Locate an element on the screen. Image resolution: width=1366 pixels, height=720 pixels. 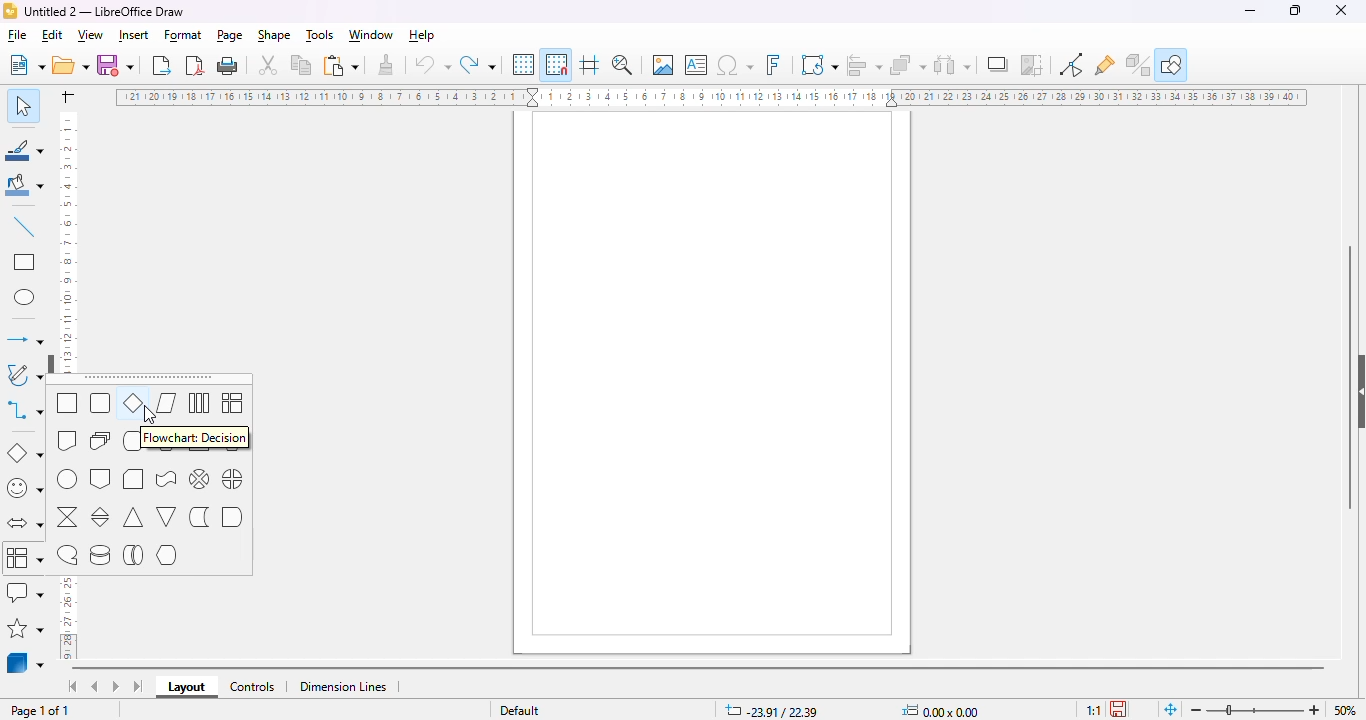
block arrows is located at coordinates (24, 523).